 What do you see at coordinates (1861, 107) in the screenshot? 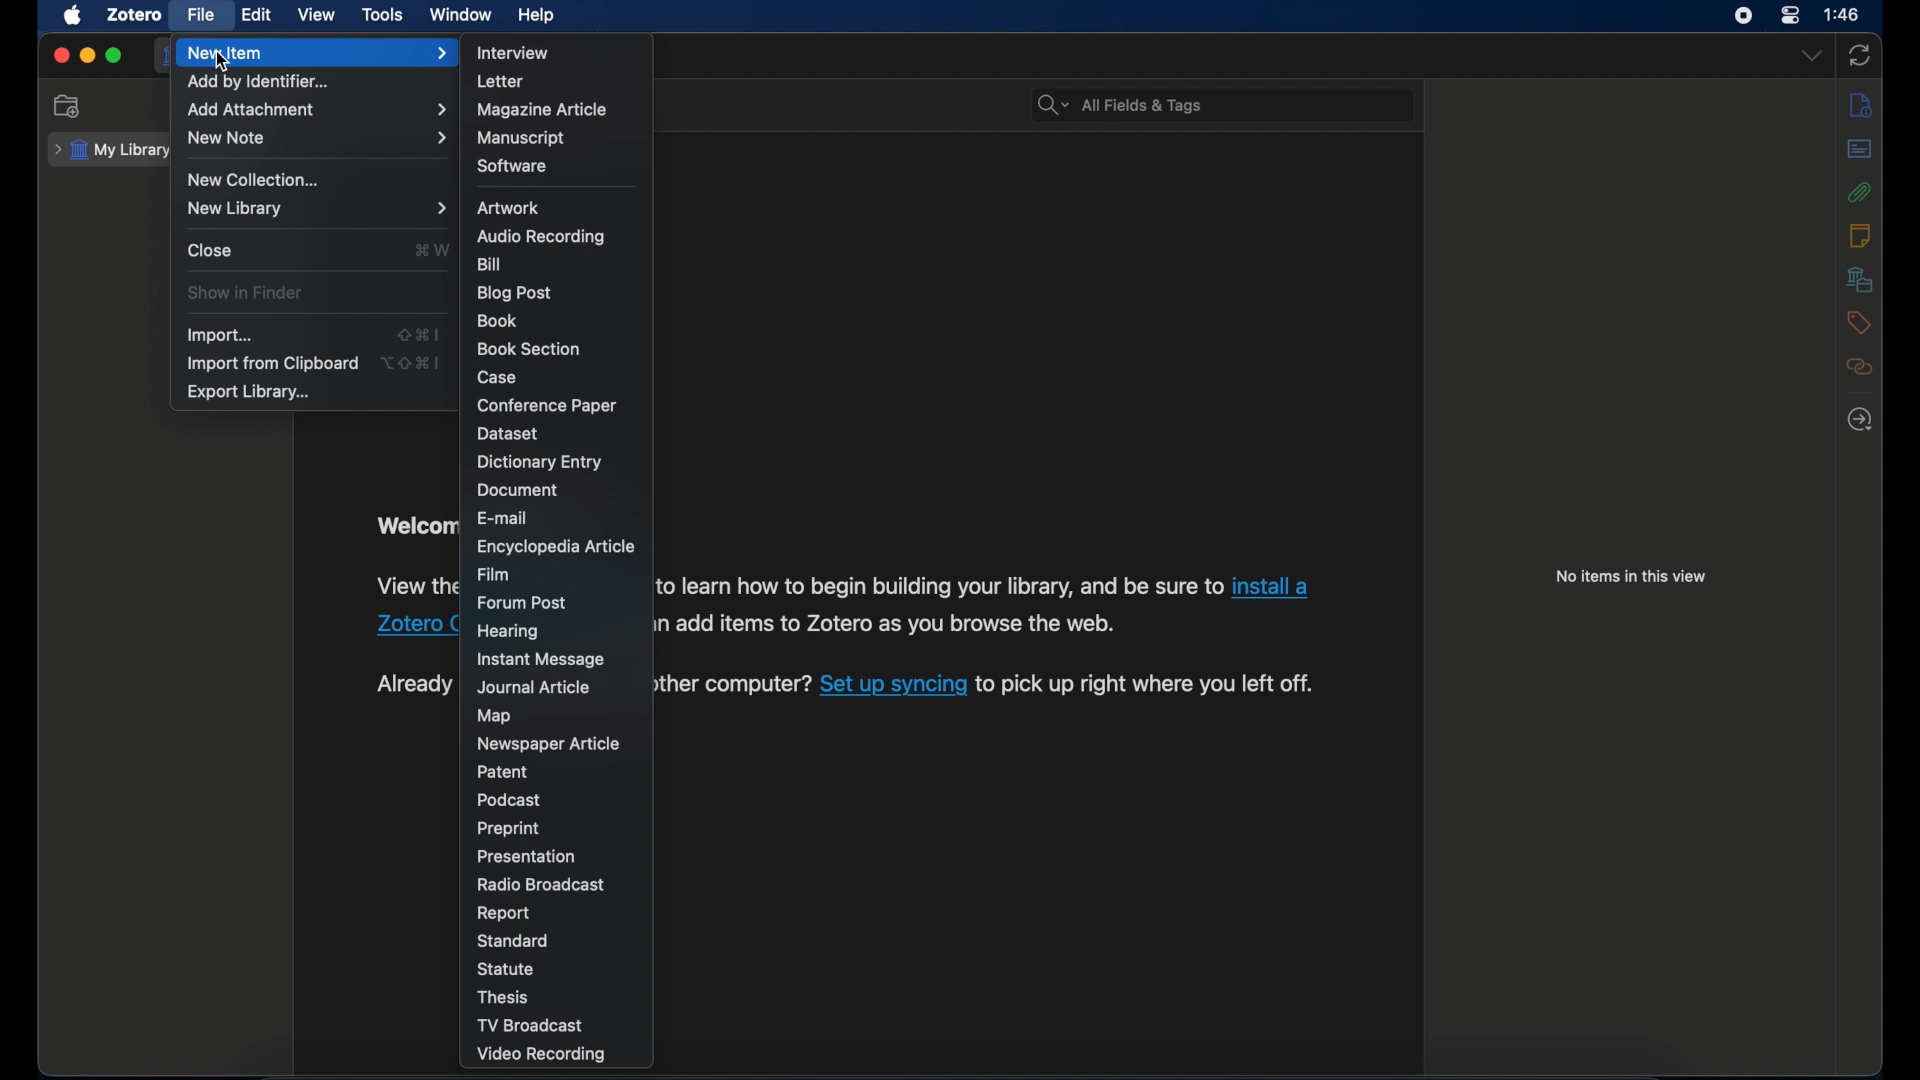
I see `info` at bounding box center [1861, 107].